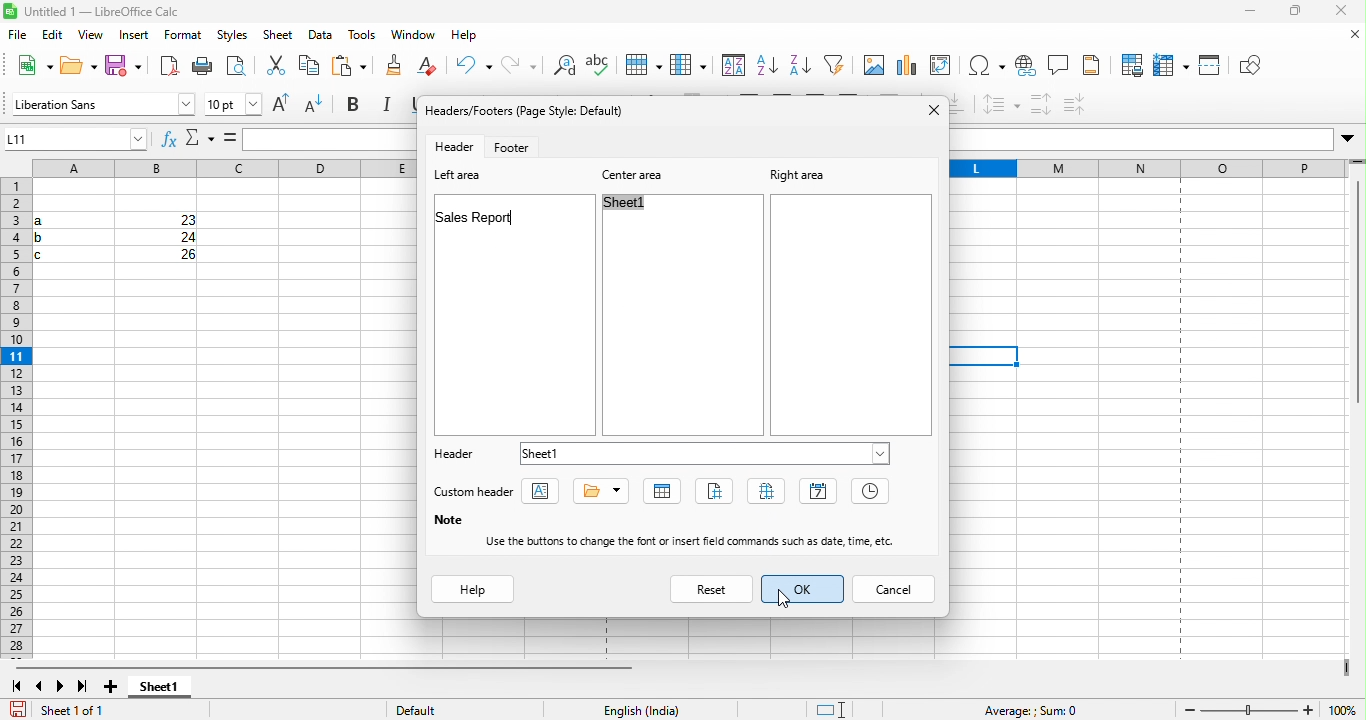  What do you see at coordinates (1075, 102) in the screenshot?
I see `decrease paragraph spacing` at bounding box center [1075, 102].